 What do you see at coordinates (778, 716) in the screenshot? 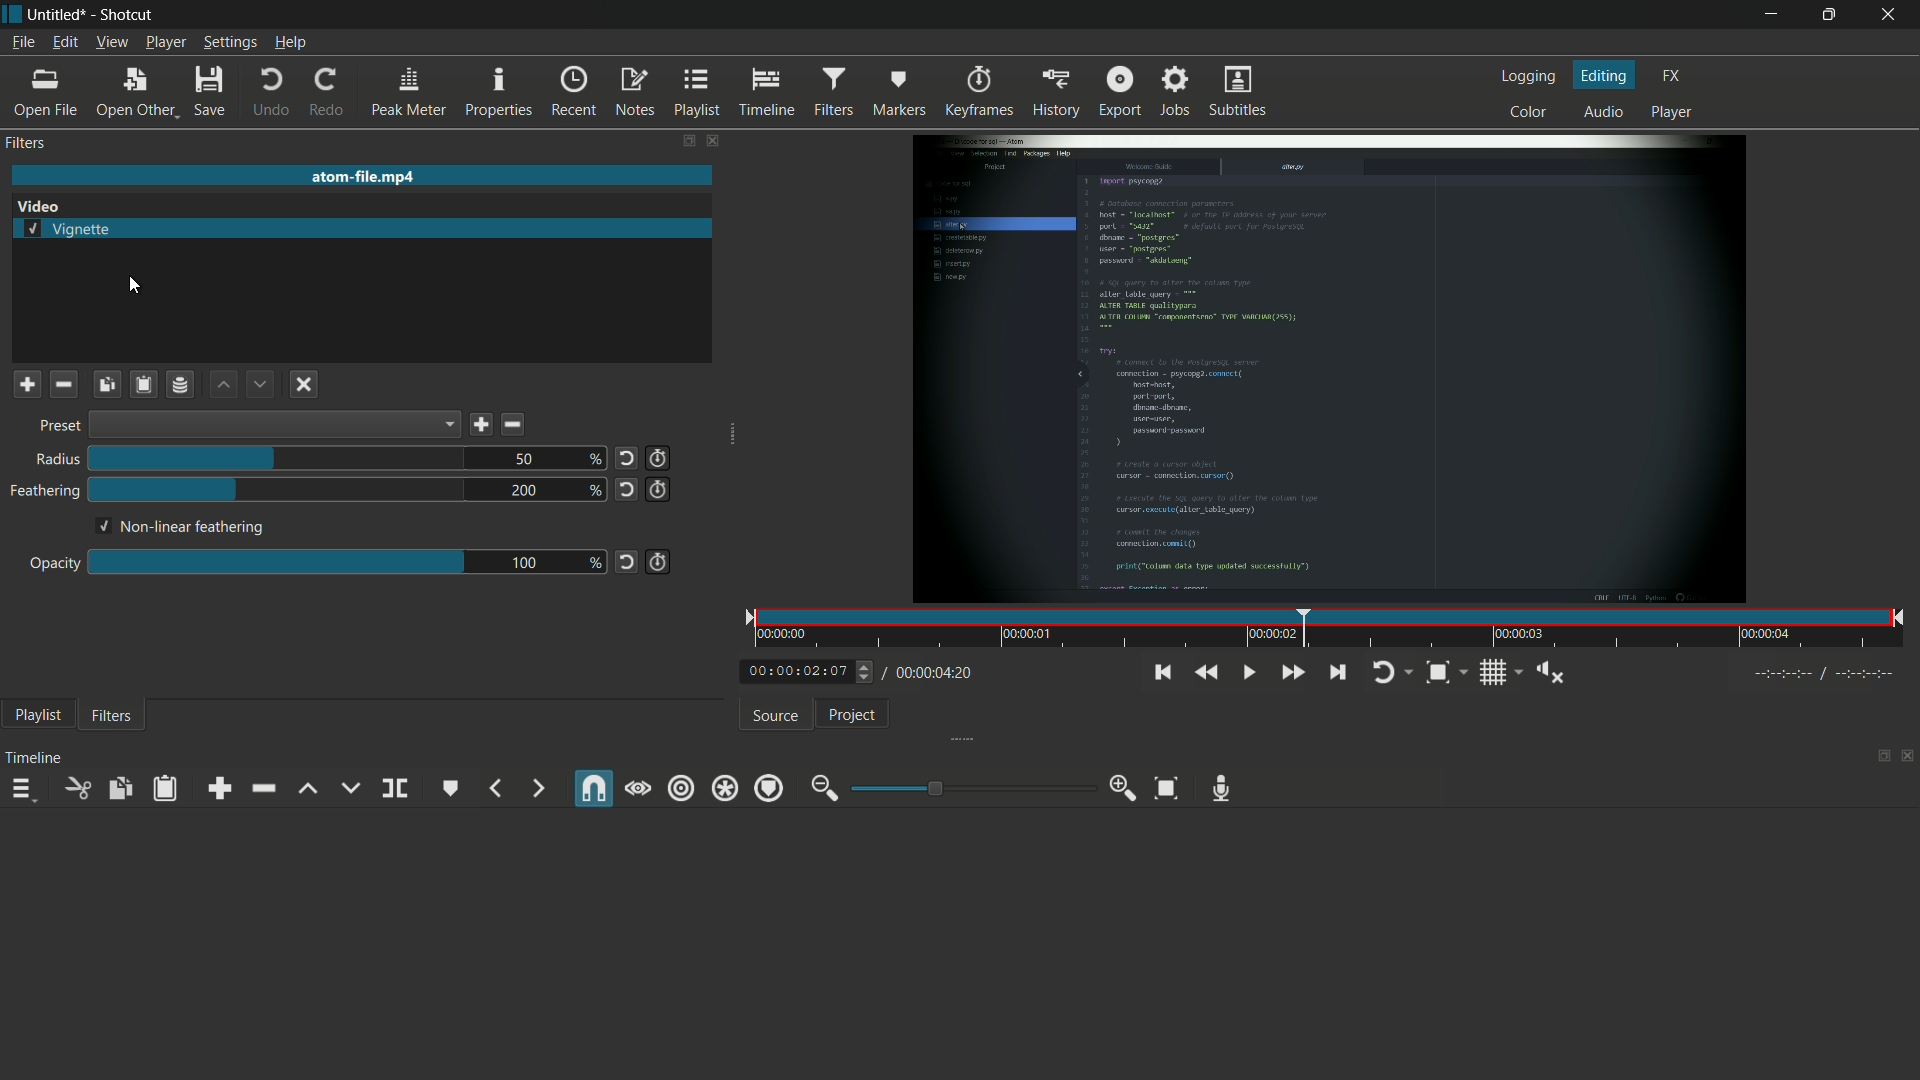
I see `source` at bounding box center [778, 716].